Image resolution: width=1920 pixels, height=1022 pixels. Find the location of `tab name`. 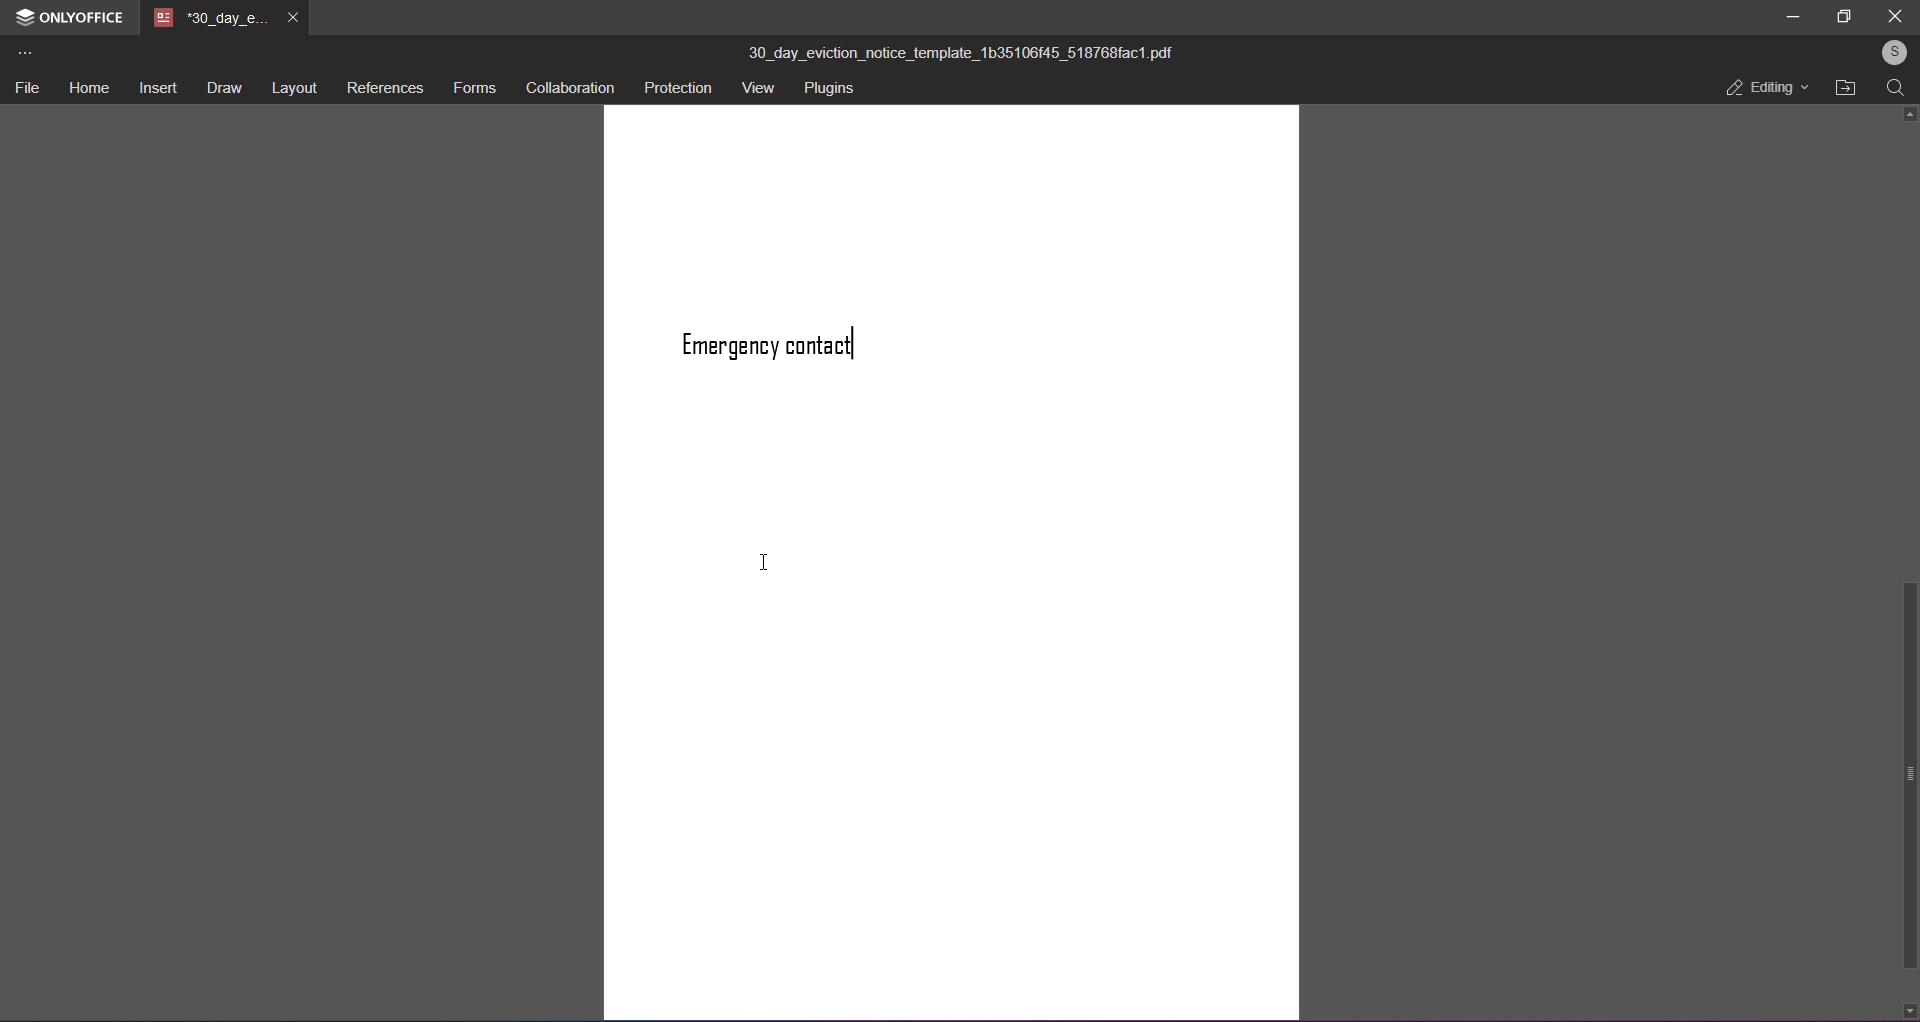

tab name is located at coordinates (209, 18).